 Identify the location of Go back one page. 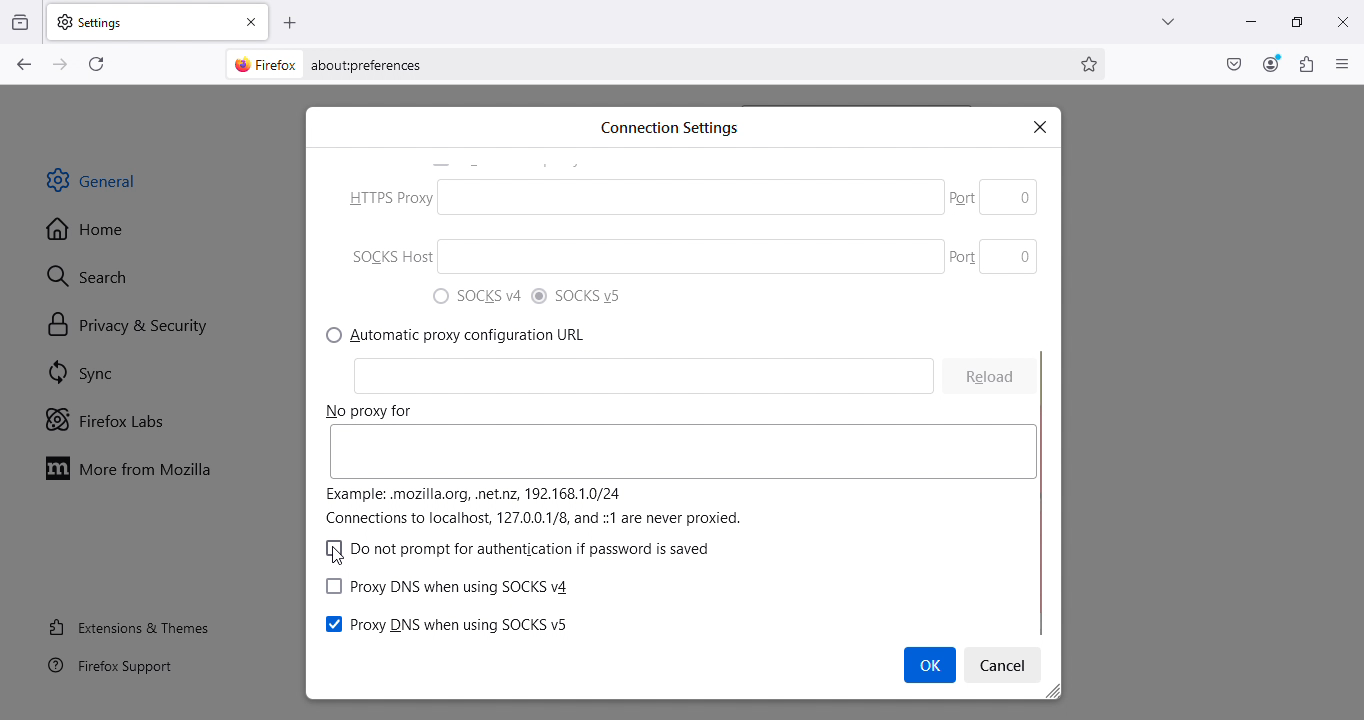
(22, 65).